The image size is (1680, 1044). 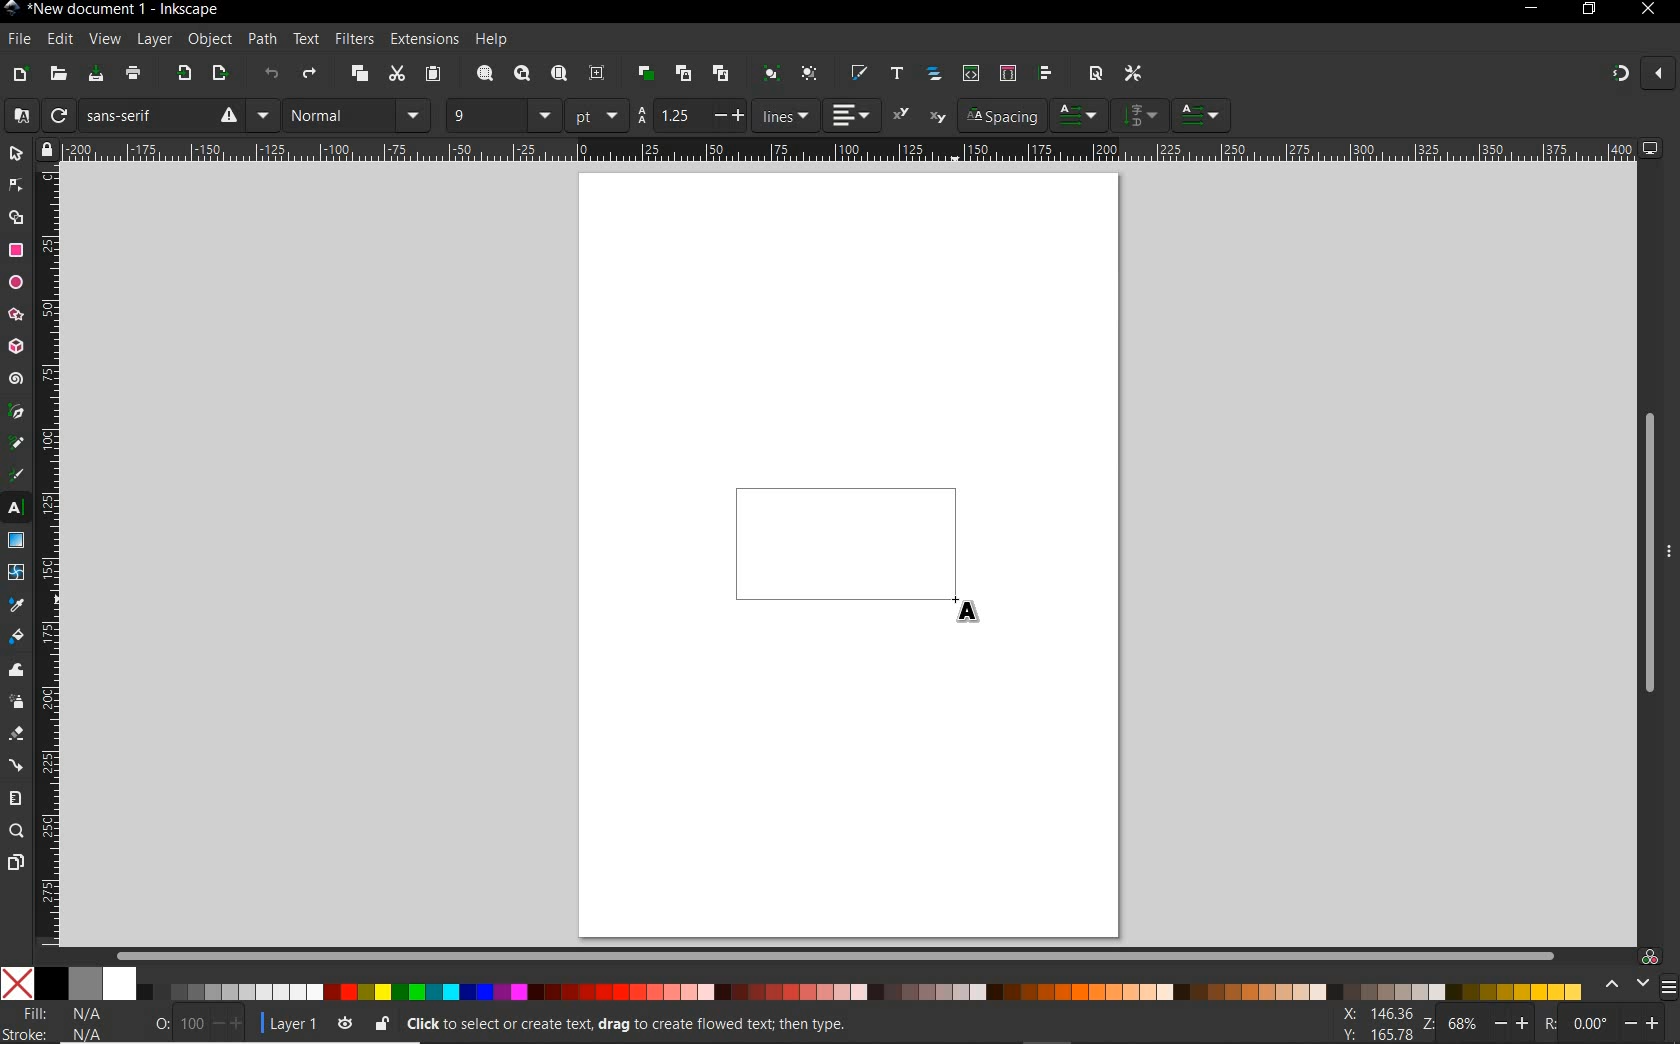 What do you see at coordinates (57, 116) in the screenshot?
I see `refresh` at bounding box center [57, 116].